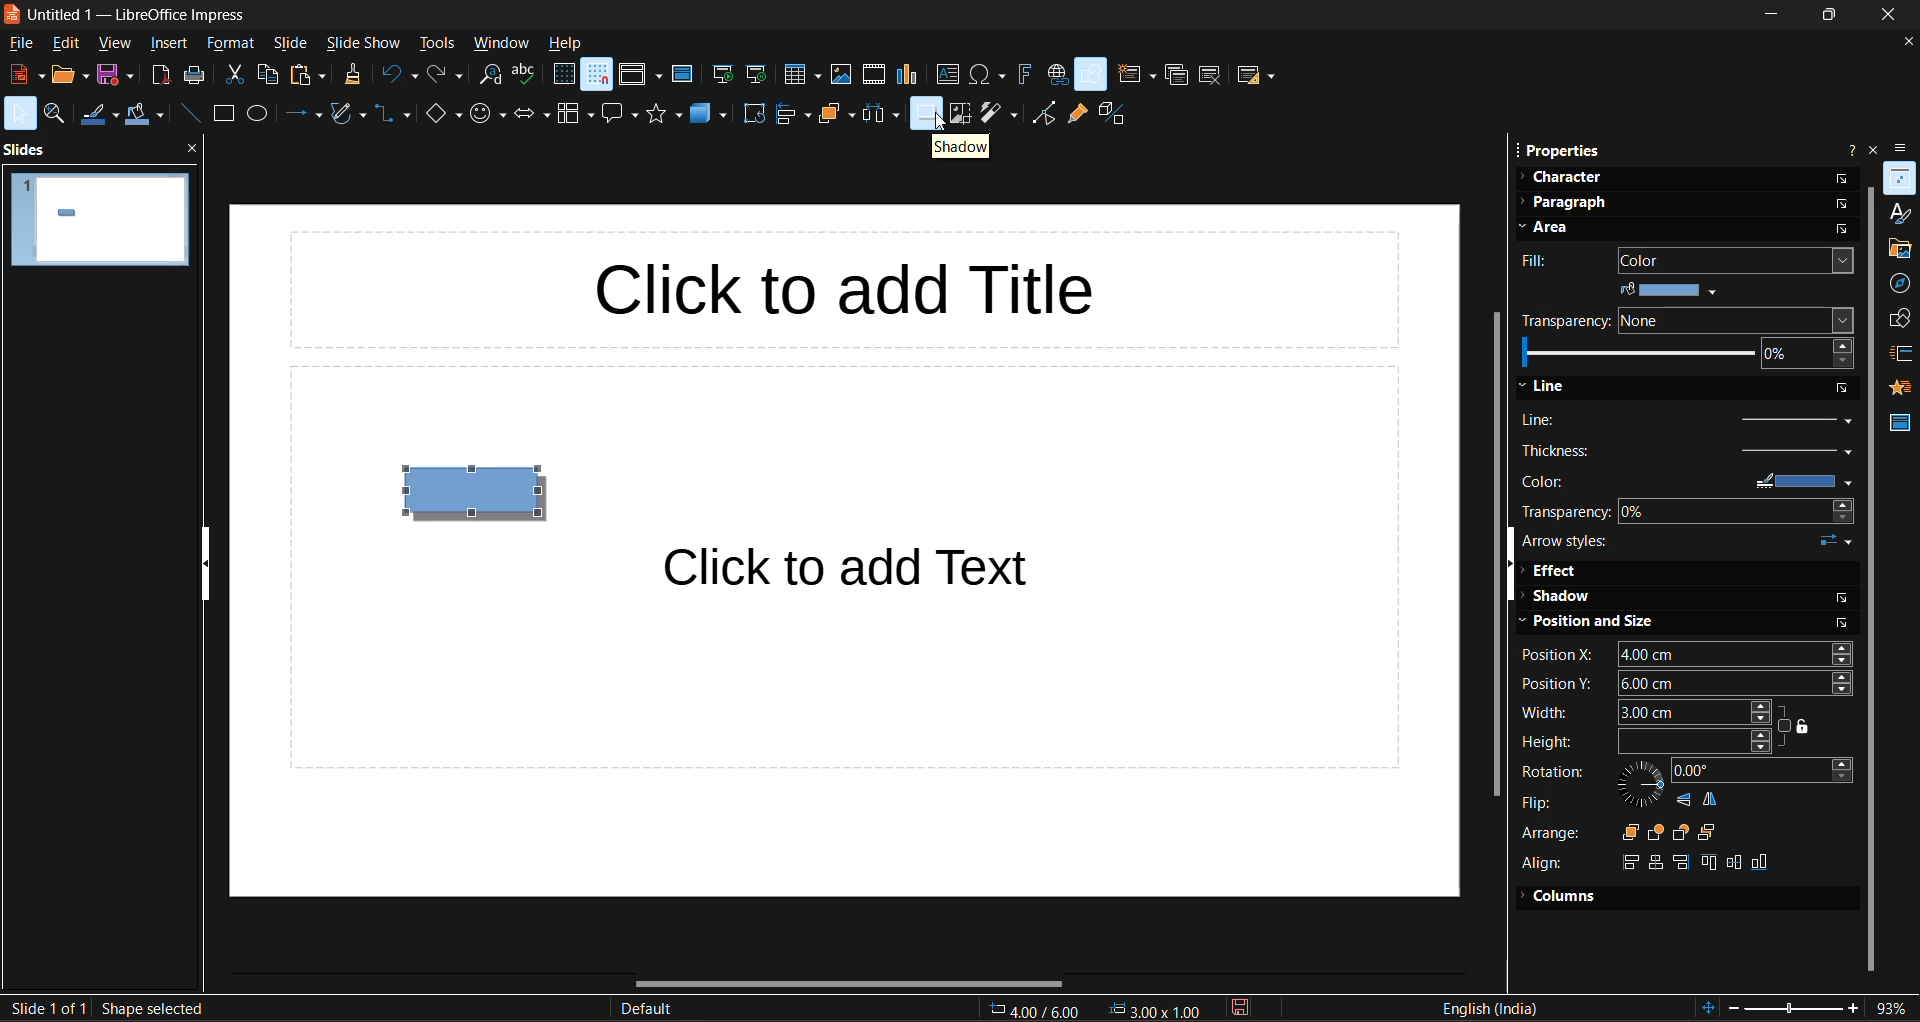 This screenshot has height=1022, width=1920. I want to click on line style, so click(1688, 420).